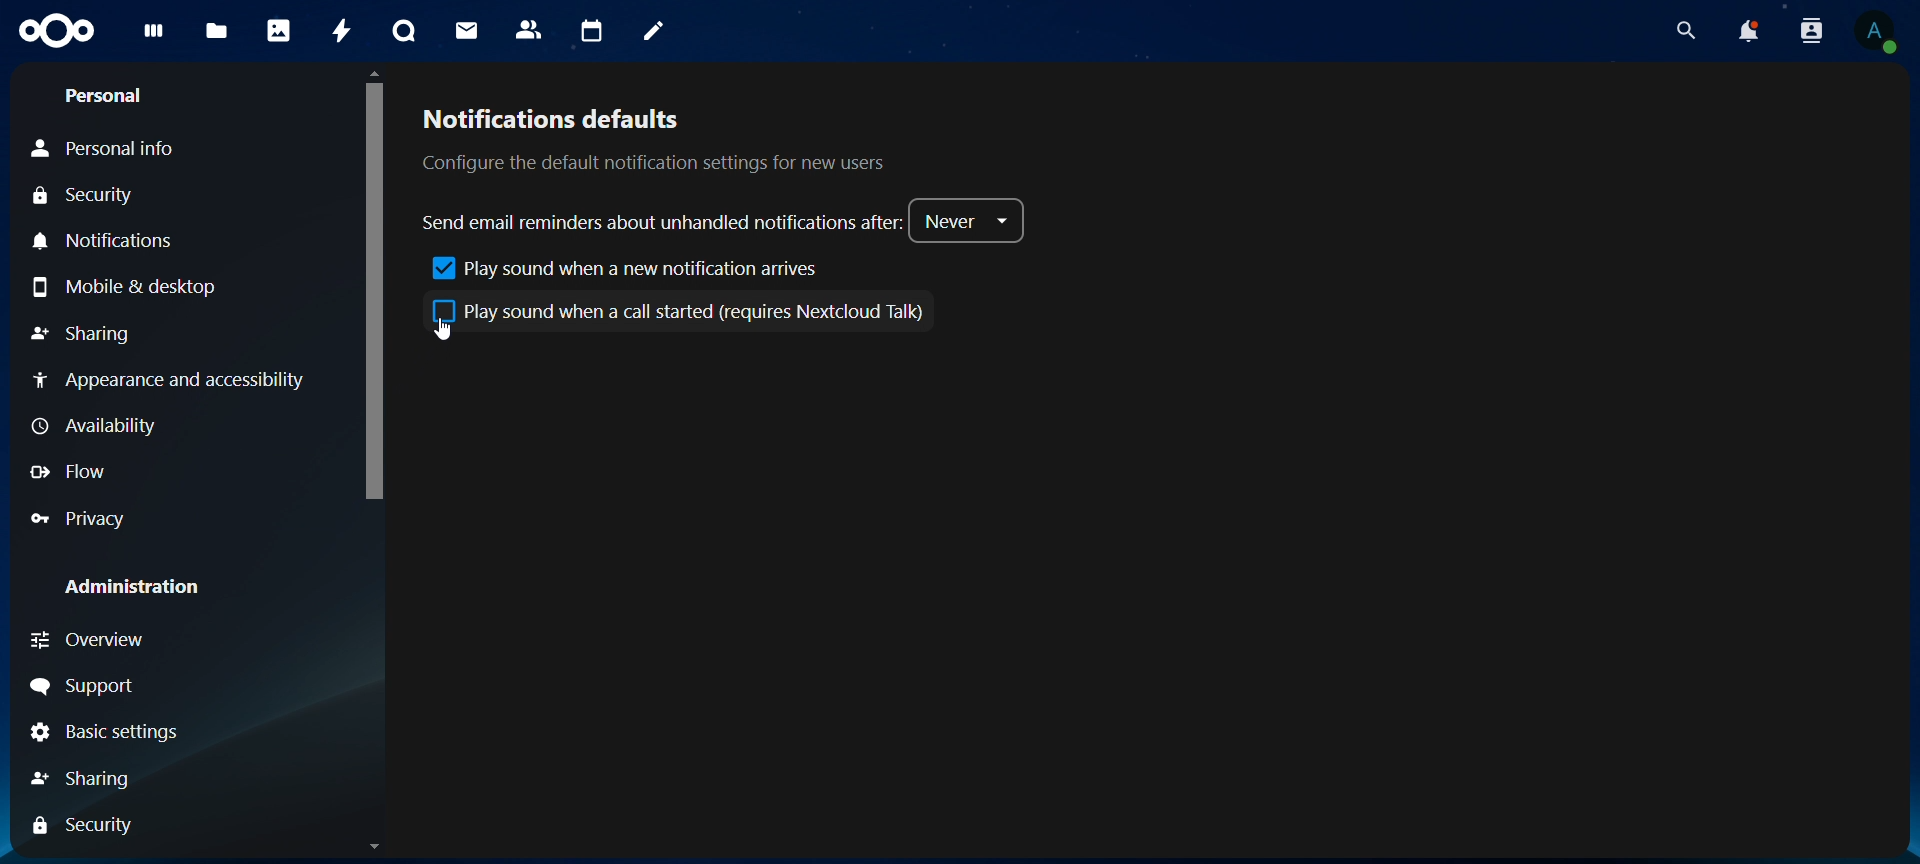  Describe the element at coordinates (69, 474) in the screenshot. I see `Flow` at that location.